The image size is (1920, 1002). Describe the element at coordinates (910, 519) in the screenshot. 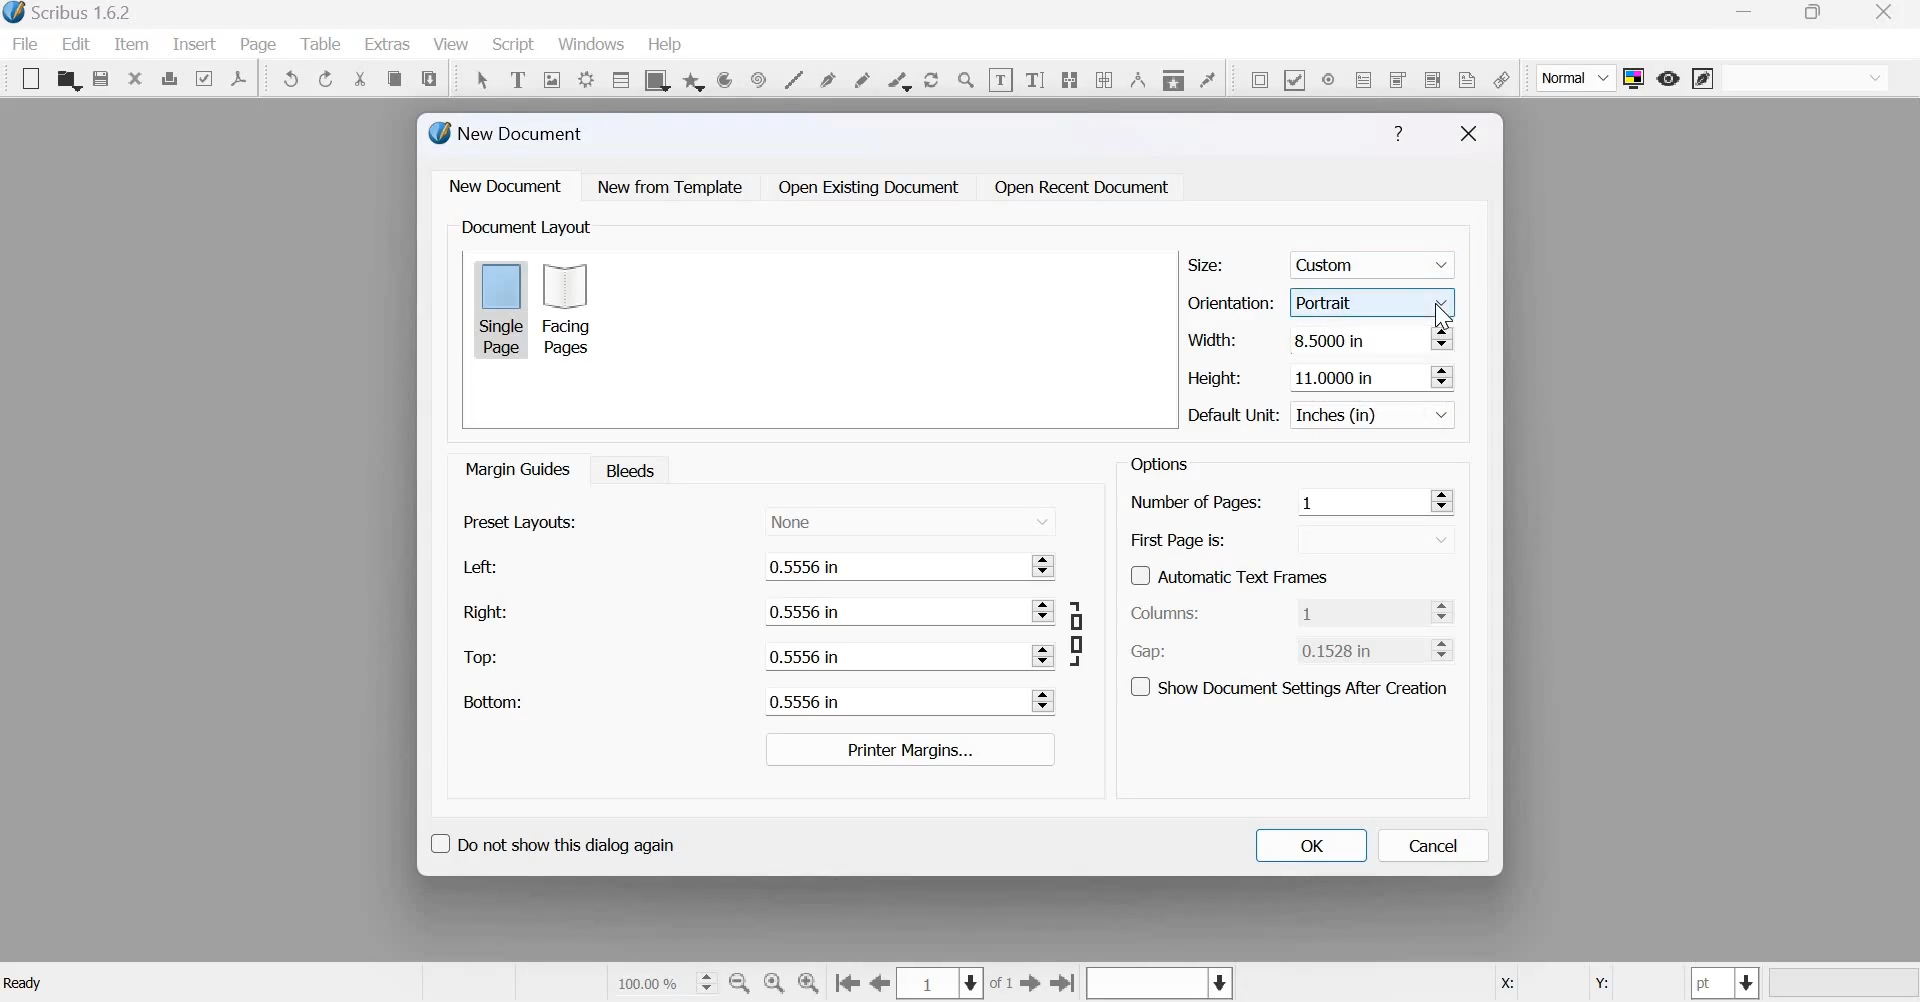

I see `None` at that location.